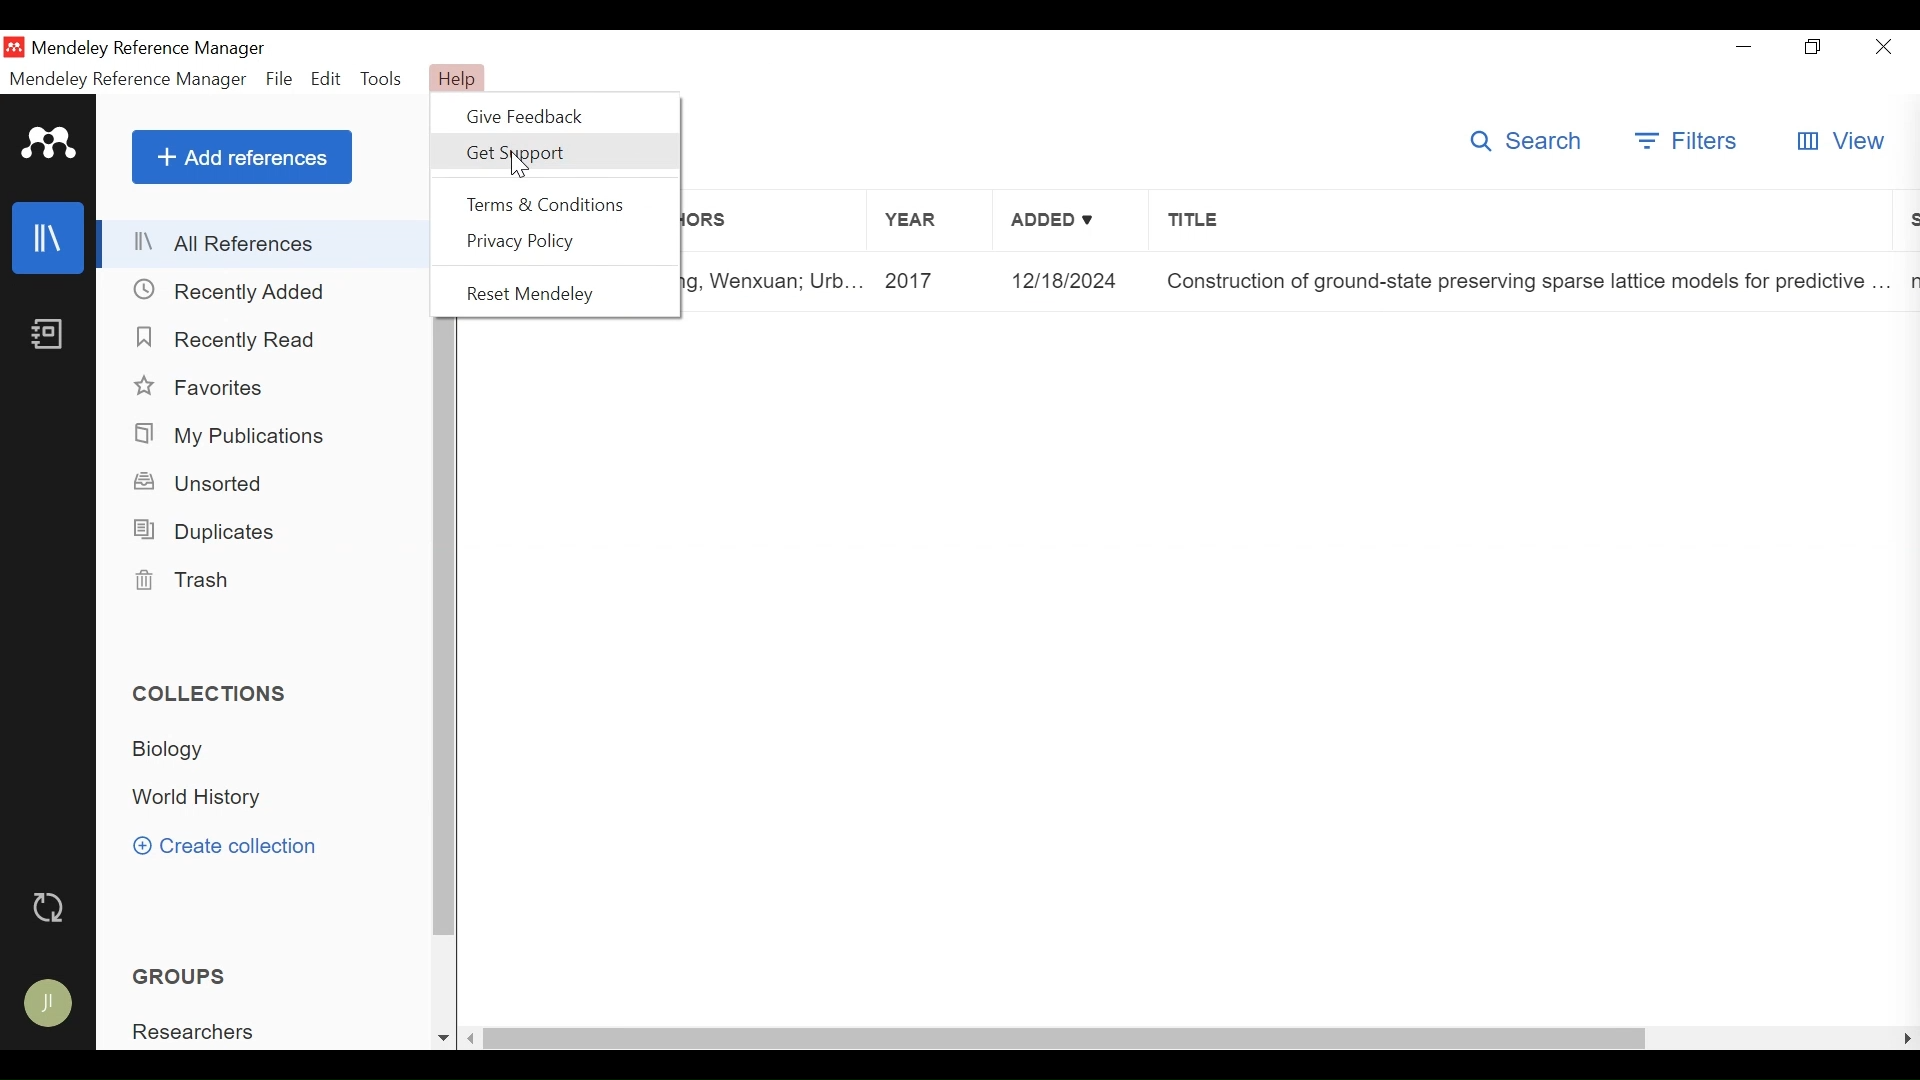 This screenshot has width=1920, height=1080. What do you see at coordinates (49, 908) in the screenshot?
I see `Sync` at bounding box center [49, 908].